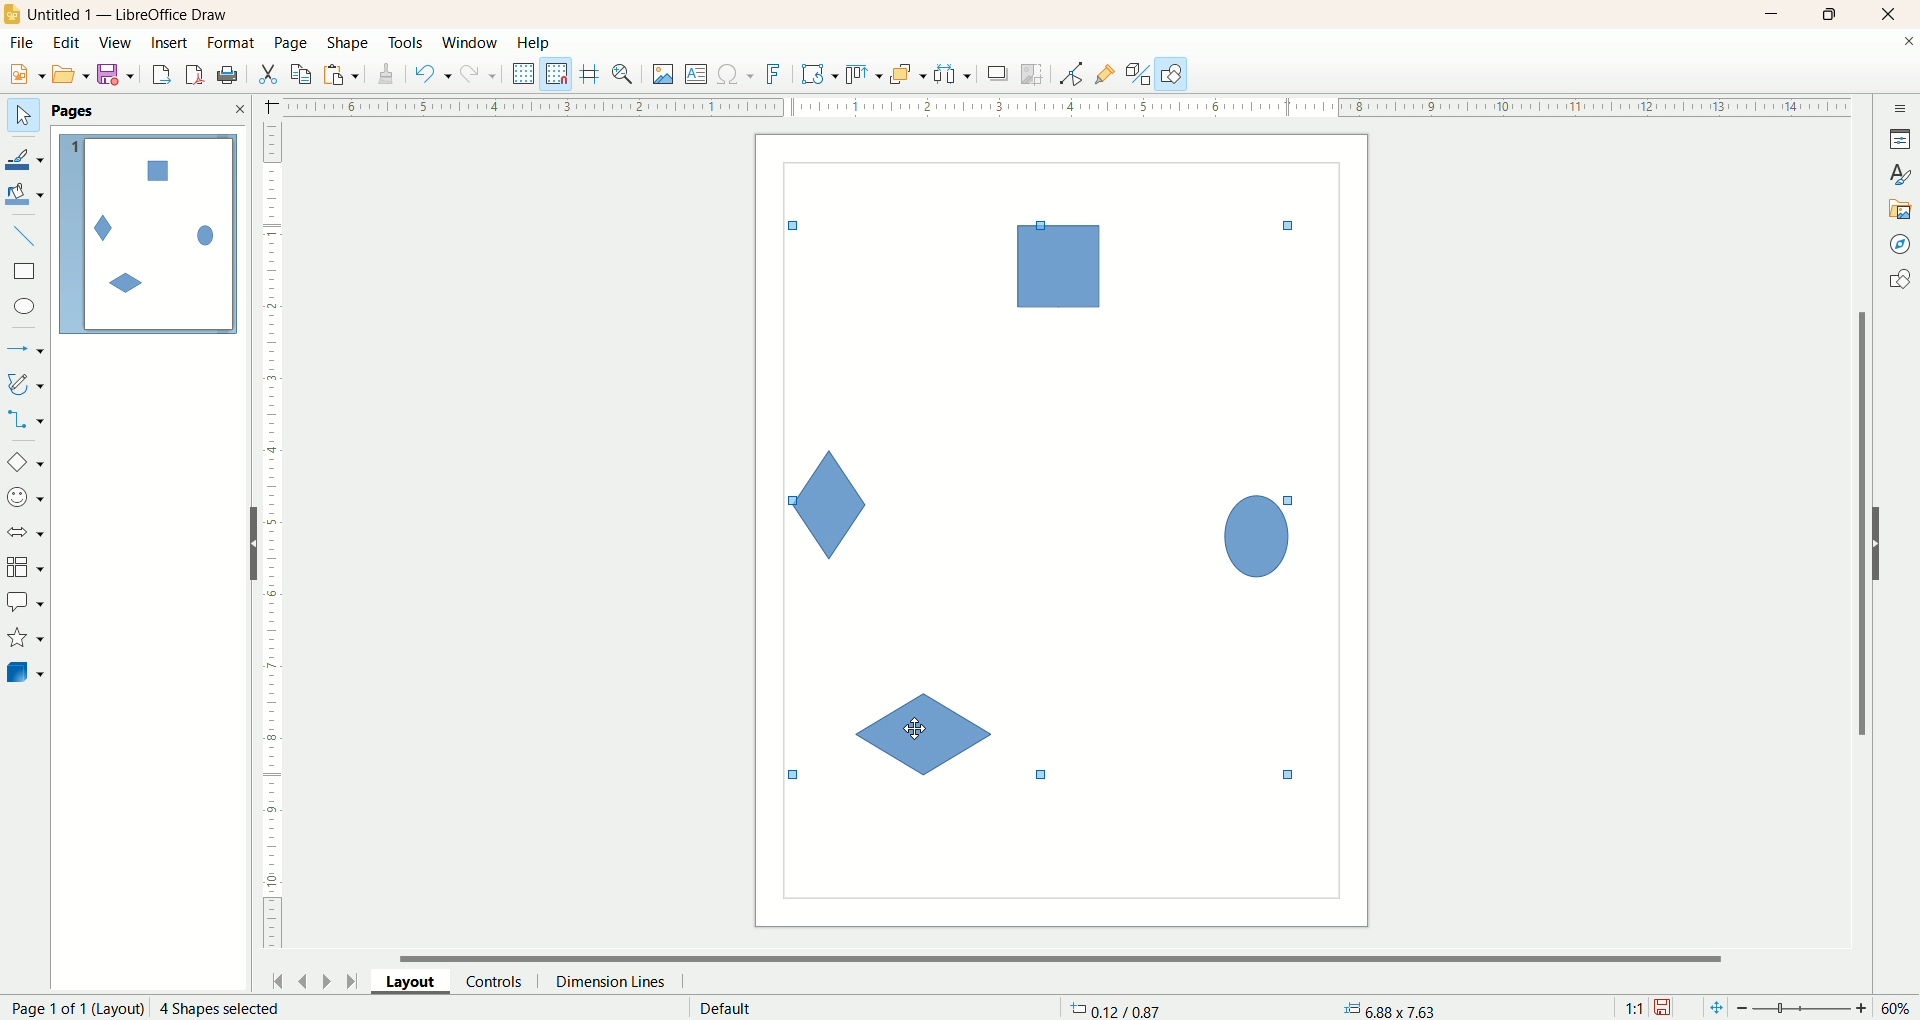 This screenshot has height=1020, width=1920. What do you see at coordinates (27, 195) in the screenshot?
I see `fill color` at bounding box center [27, 195].